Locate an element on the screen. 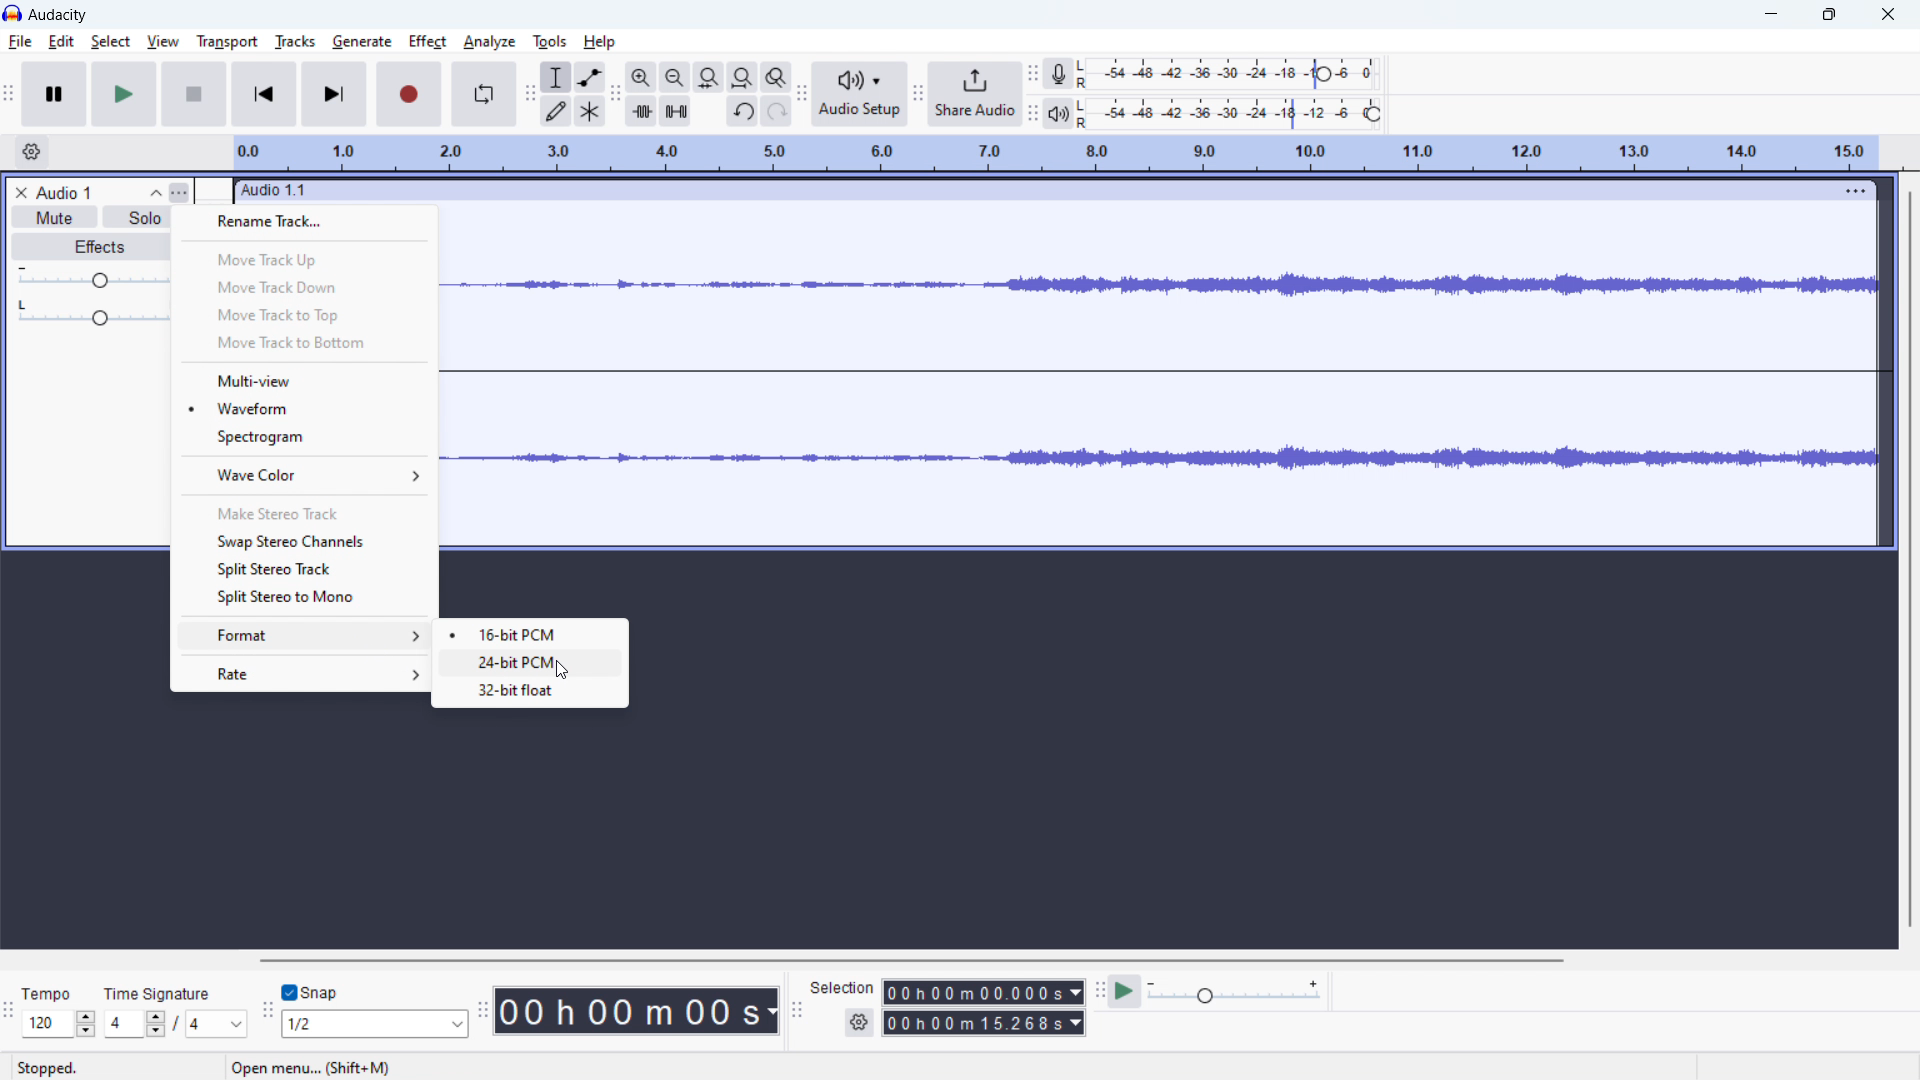  skip to last is located at coordinates (335, 93).